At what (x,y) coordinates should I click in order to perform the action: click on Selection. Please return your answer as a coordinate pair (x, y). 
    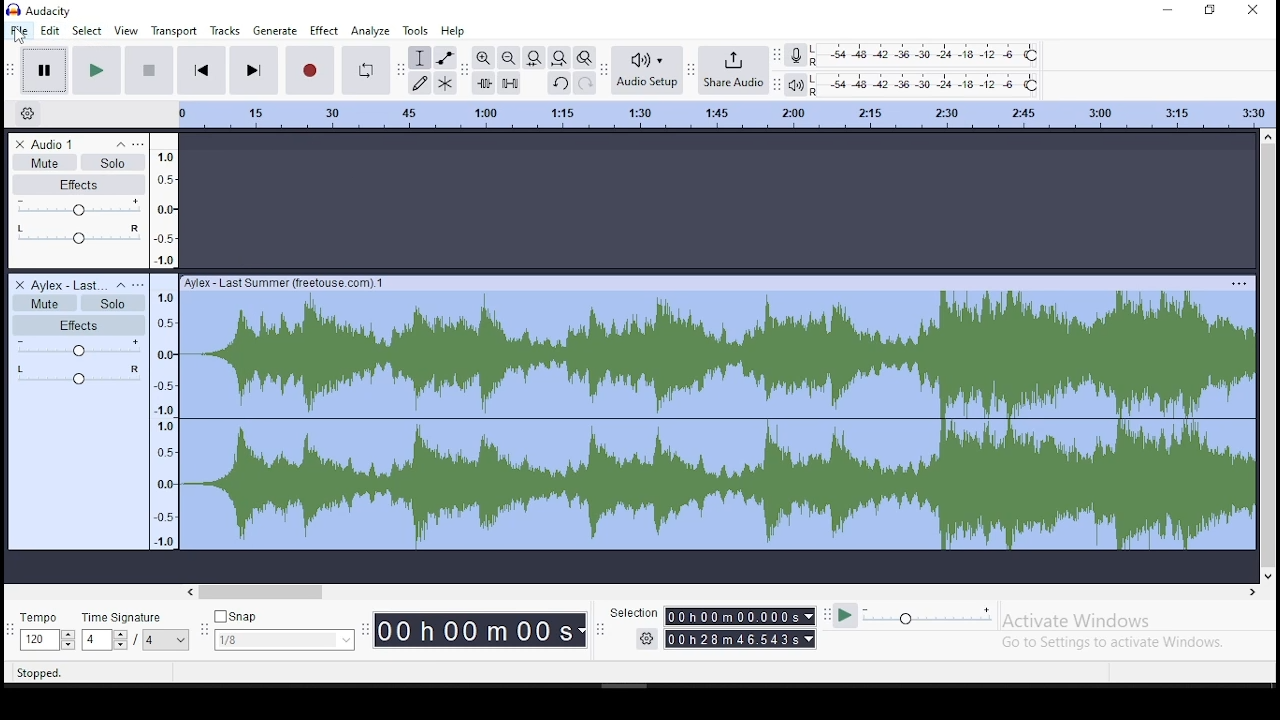
    Looking at the image, I should click on (634, 612).